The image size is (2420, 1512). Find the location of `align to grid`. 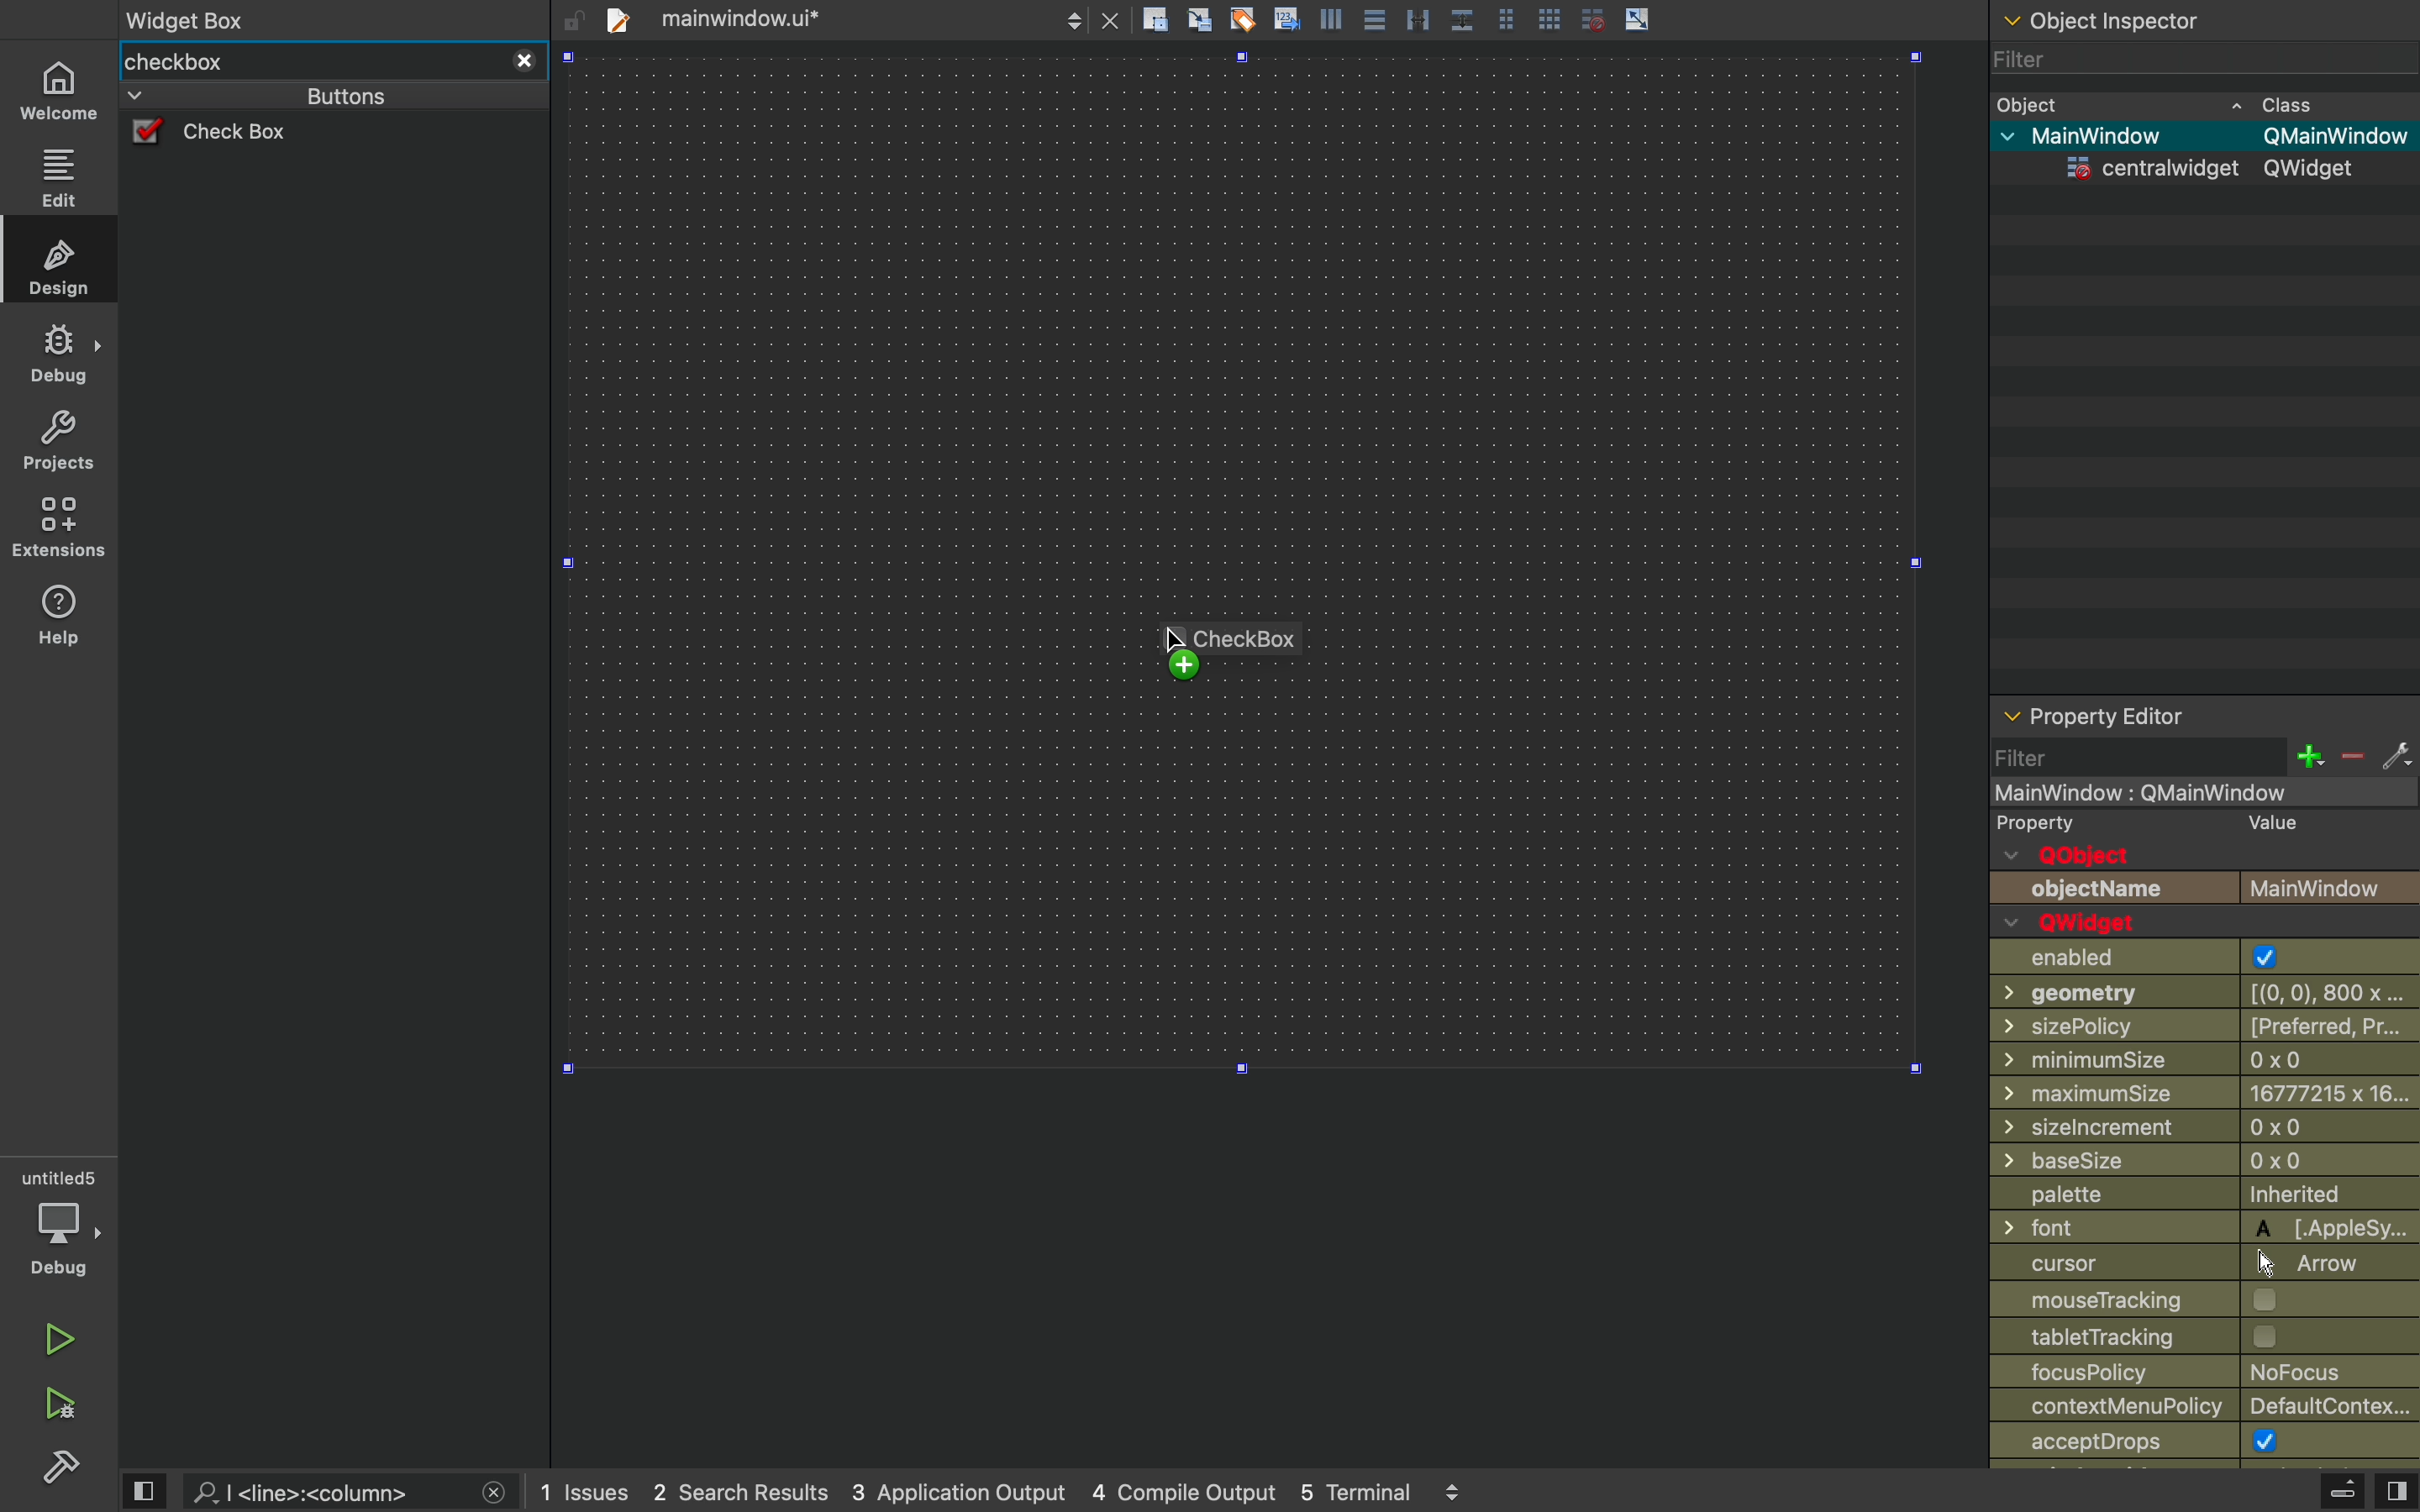

align to grid is located at coordinates (1198, 18).